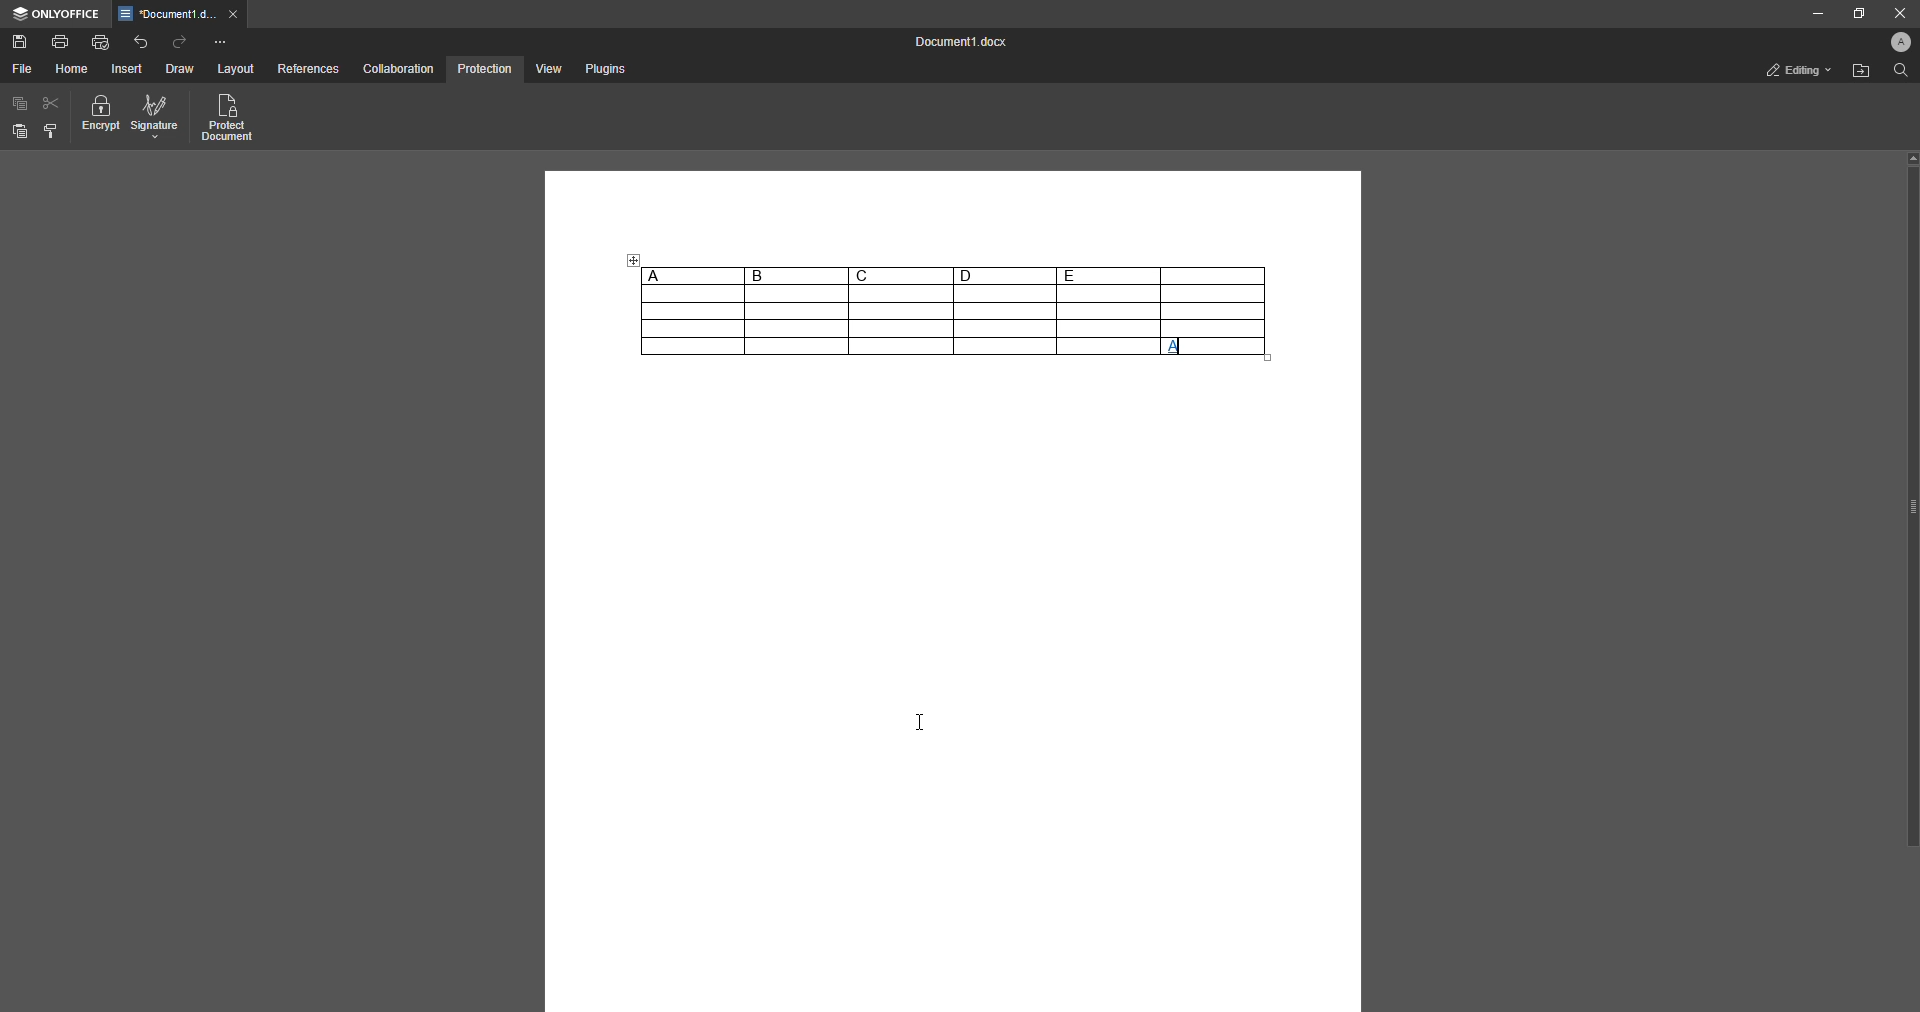 The width and height of the screenshot is (1920, 1012). What do you see at coordinates (21, 69) in the screenshot?
I see `File` at bounding box center [21, 69].